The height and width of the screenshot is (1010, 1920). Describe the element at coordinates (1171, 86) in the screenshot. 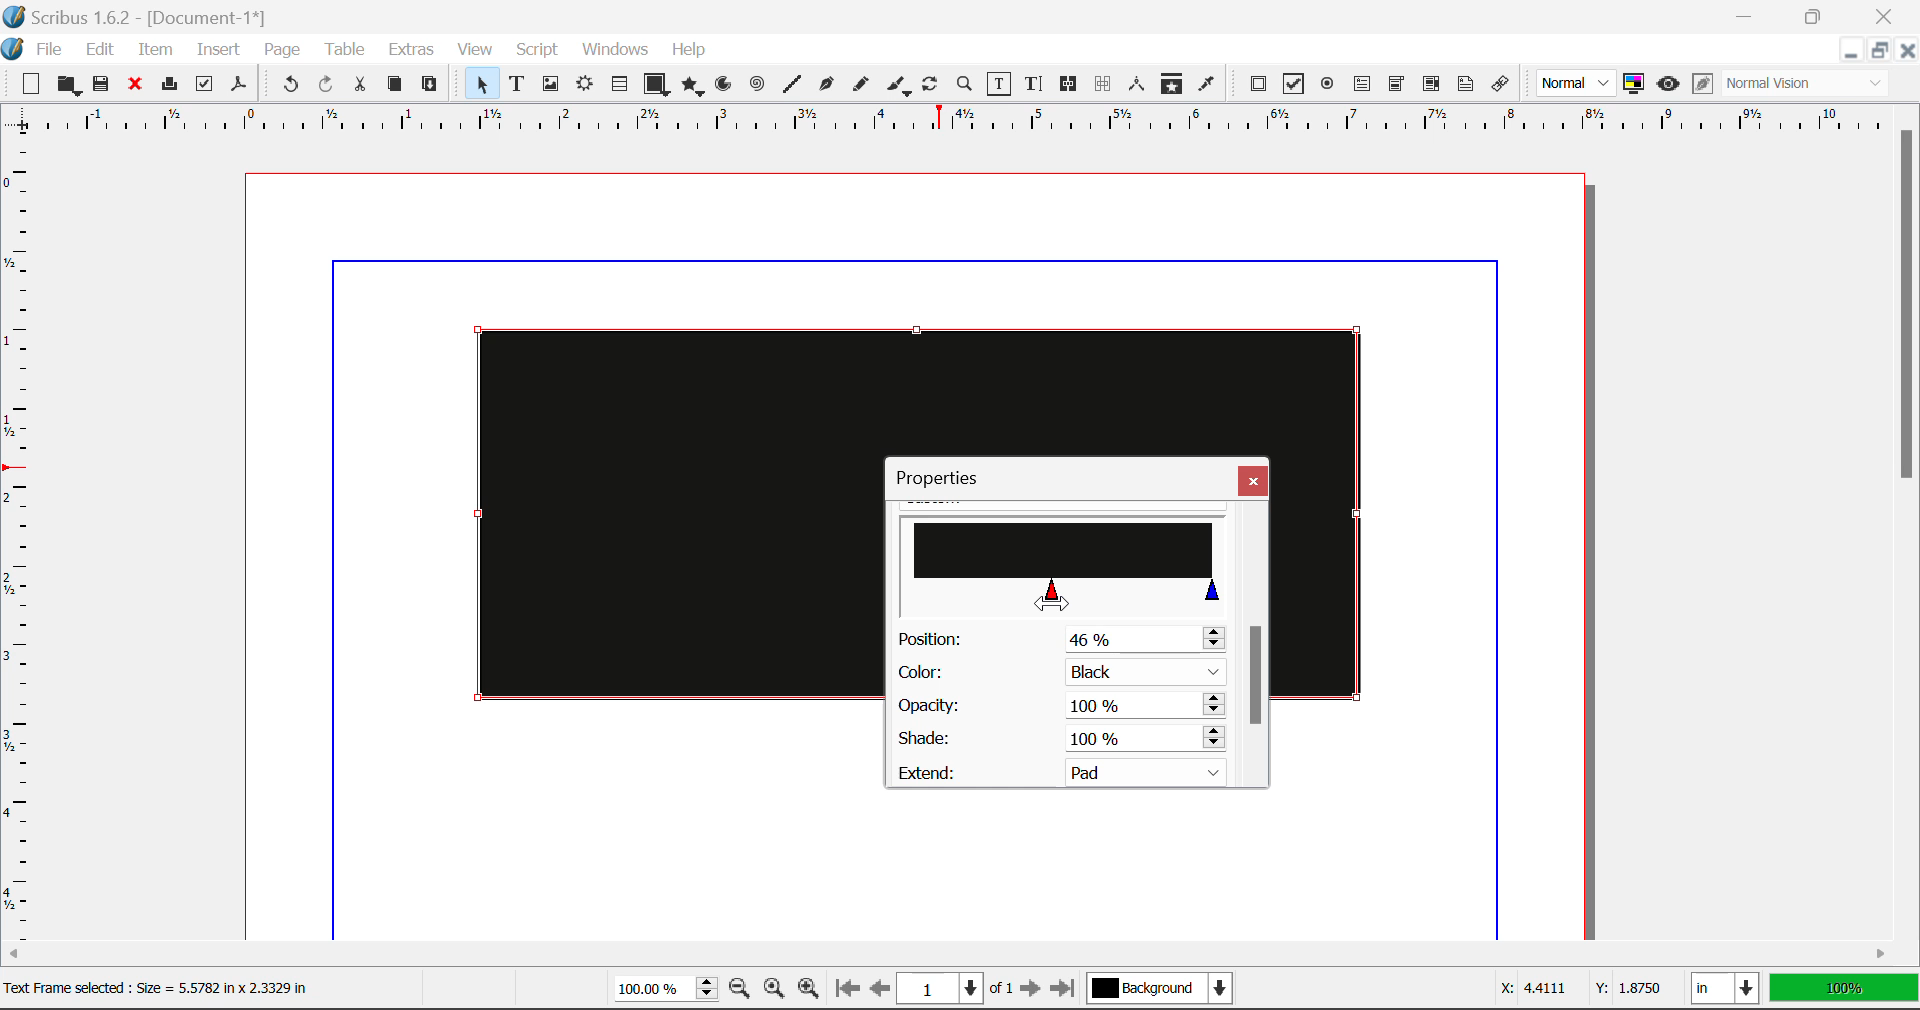

I see `Copy Item Properties` at that location.